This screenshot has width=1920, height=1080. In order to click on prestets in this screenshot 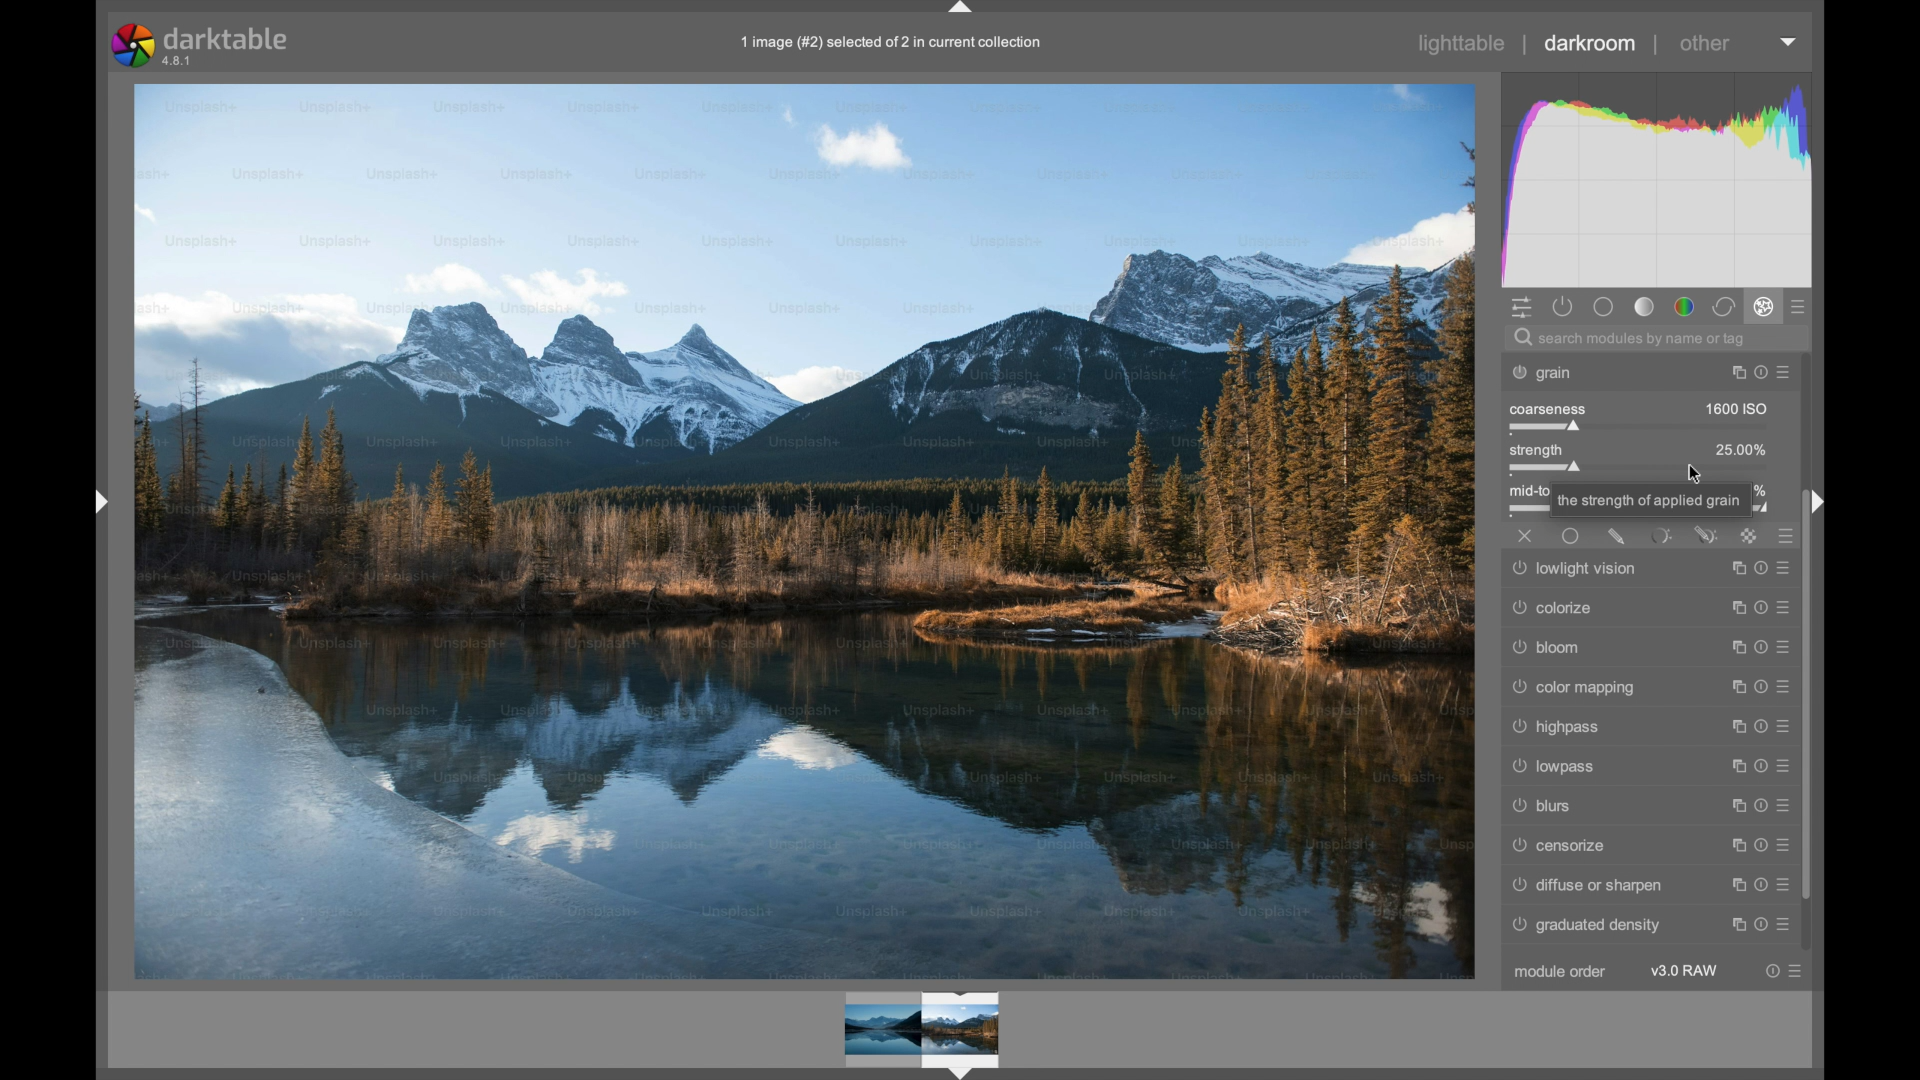, I will do `click(1782, 687)`.